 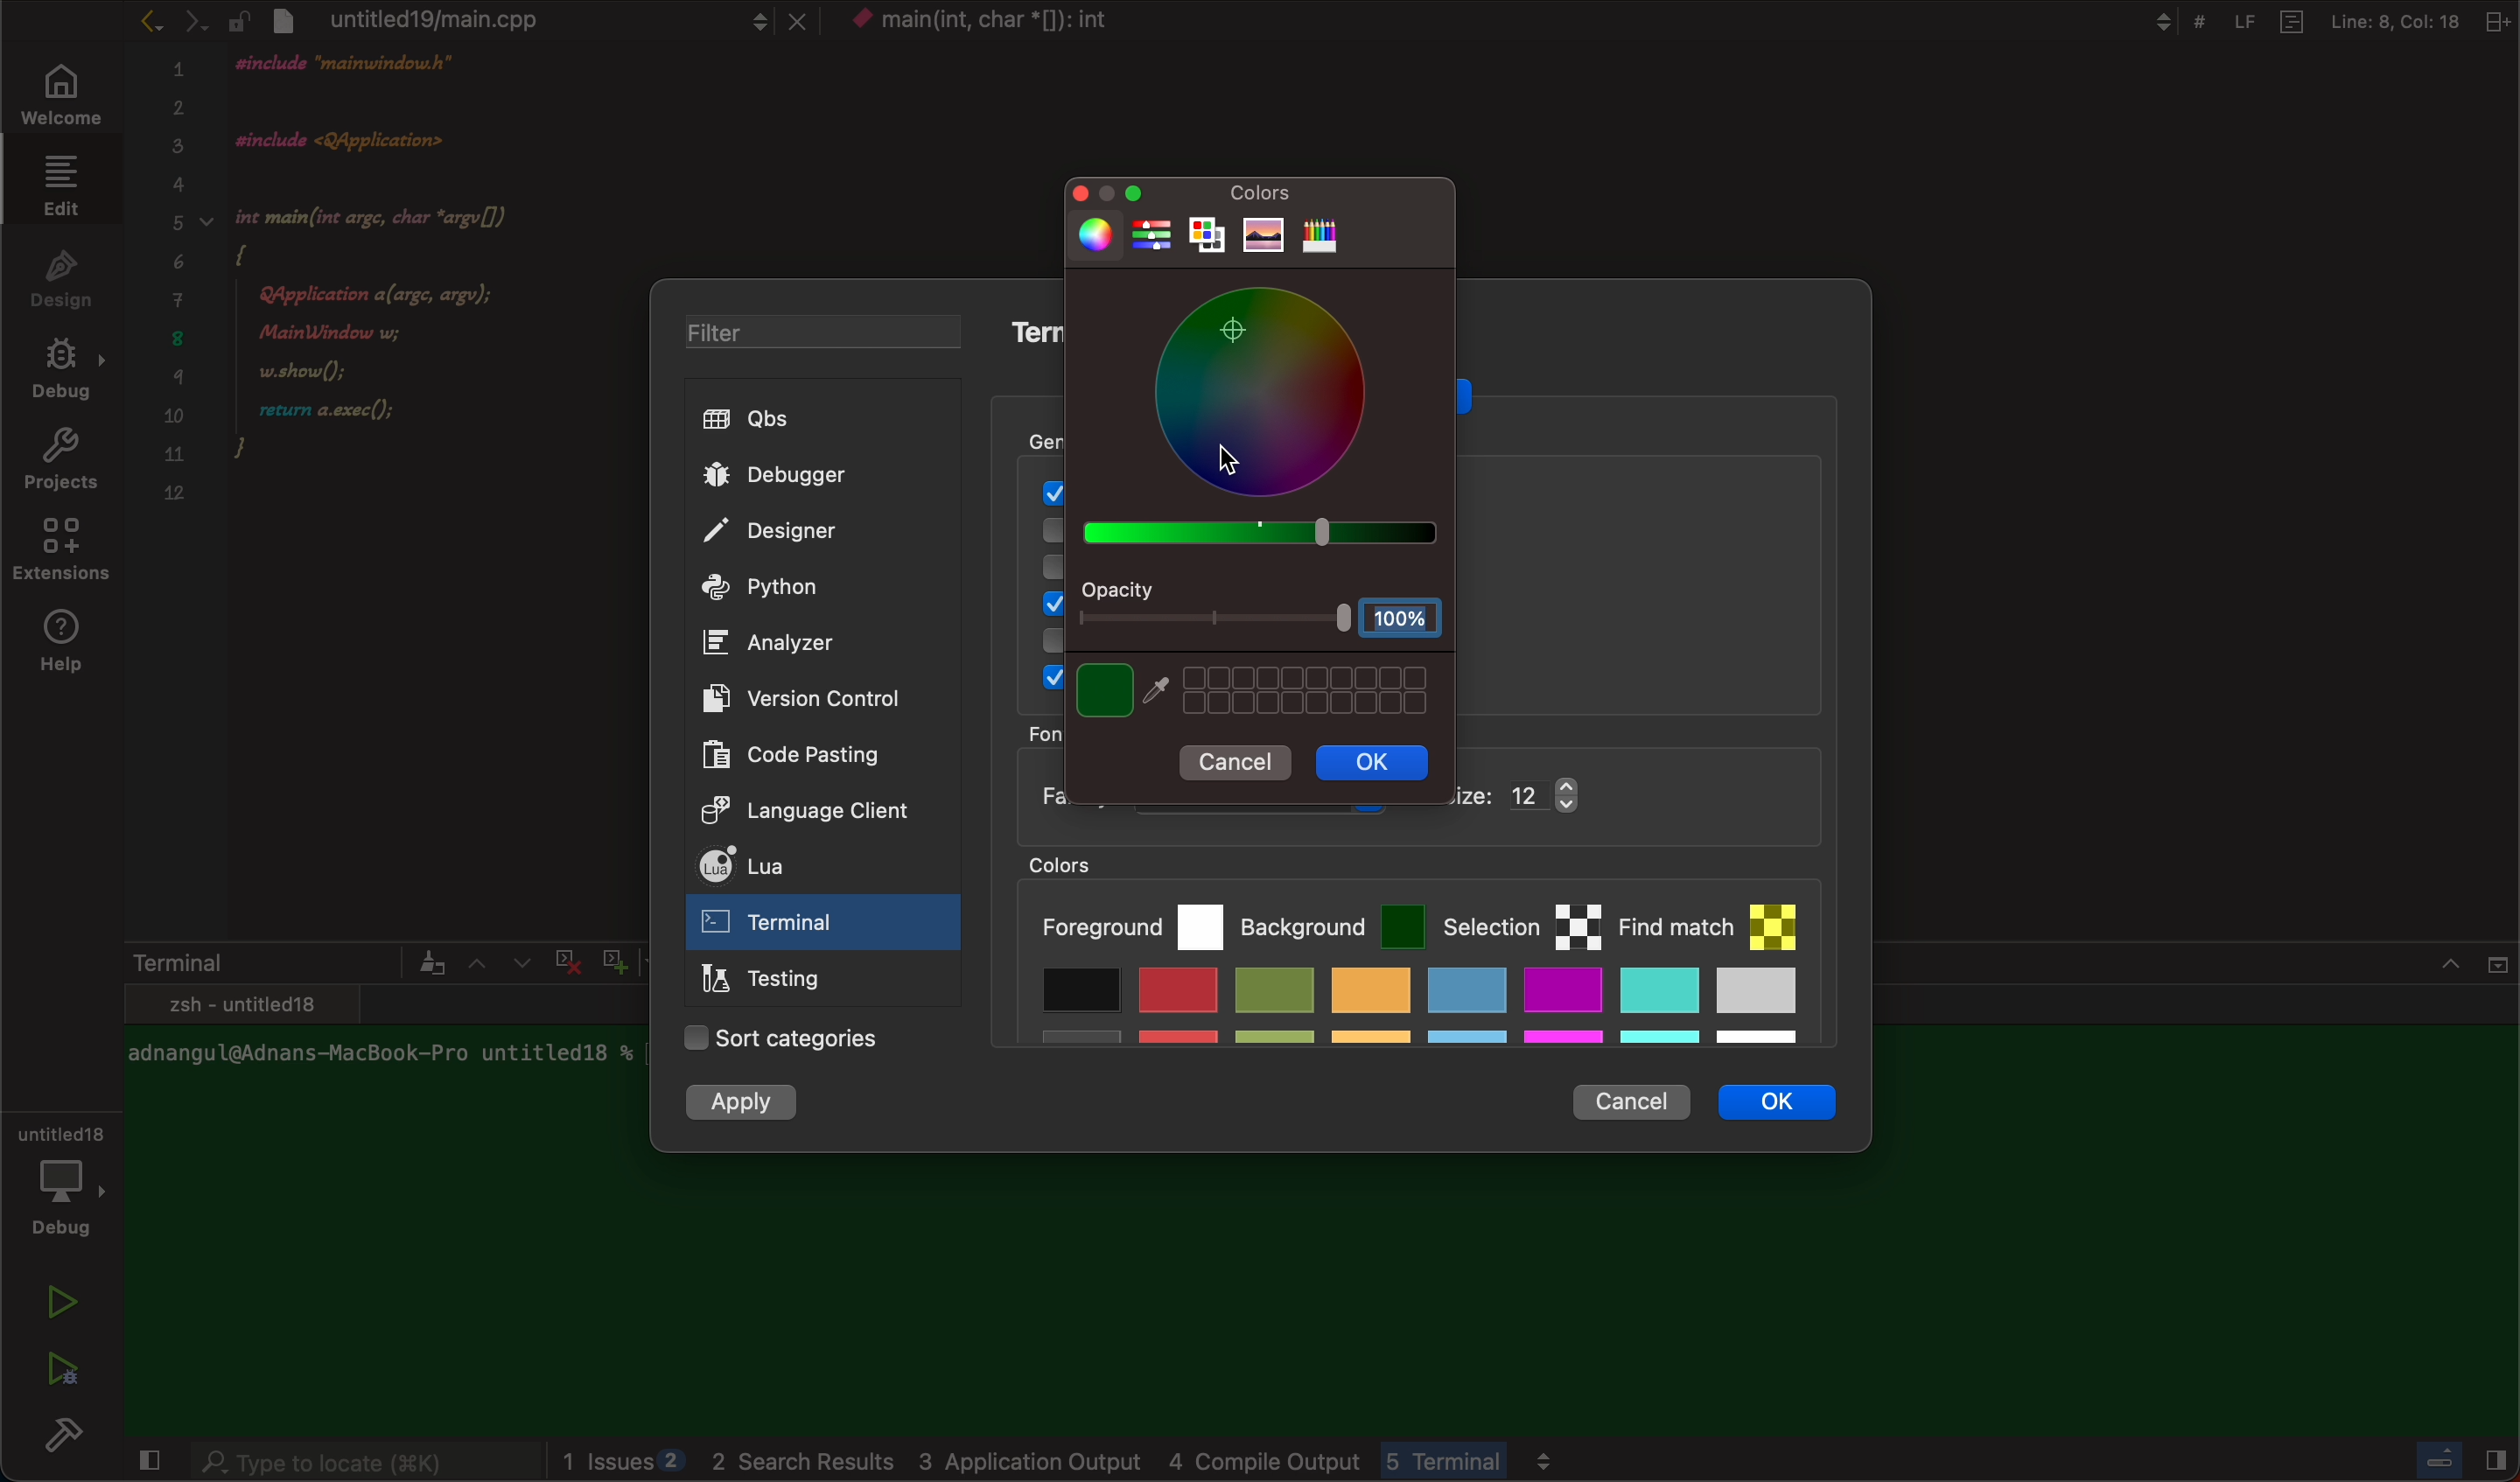 What do you see at coordinates (1629, 1095) in the screenshot?
I see `cancel` at bounding box center [1629, 1095].